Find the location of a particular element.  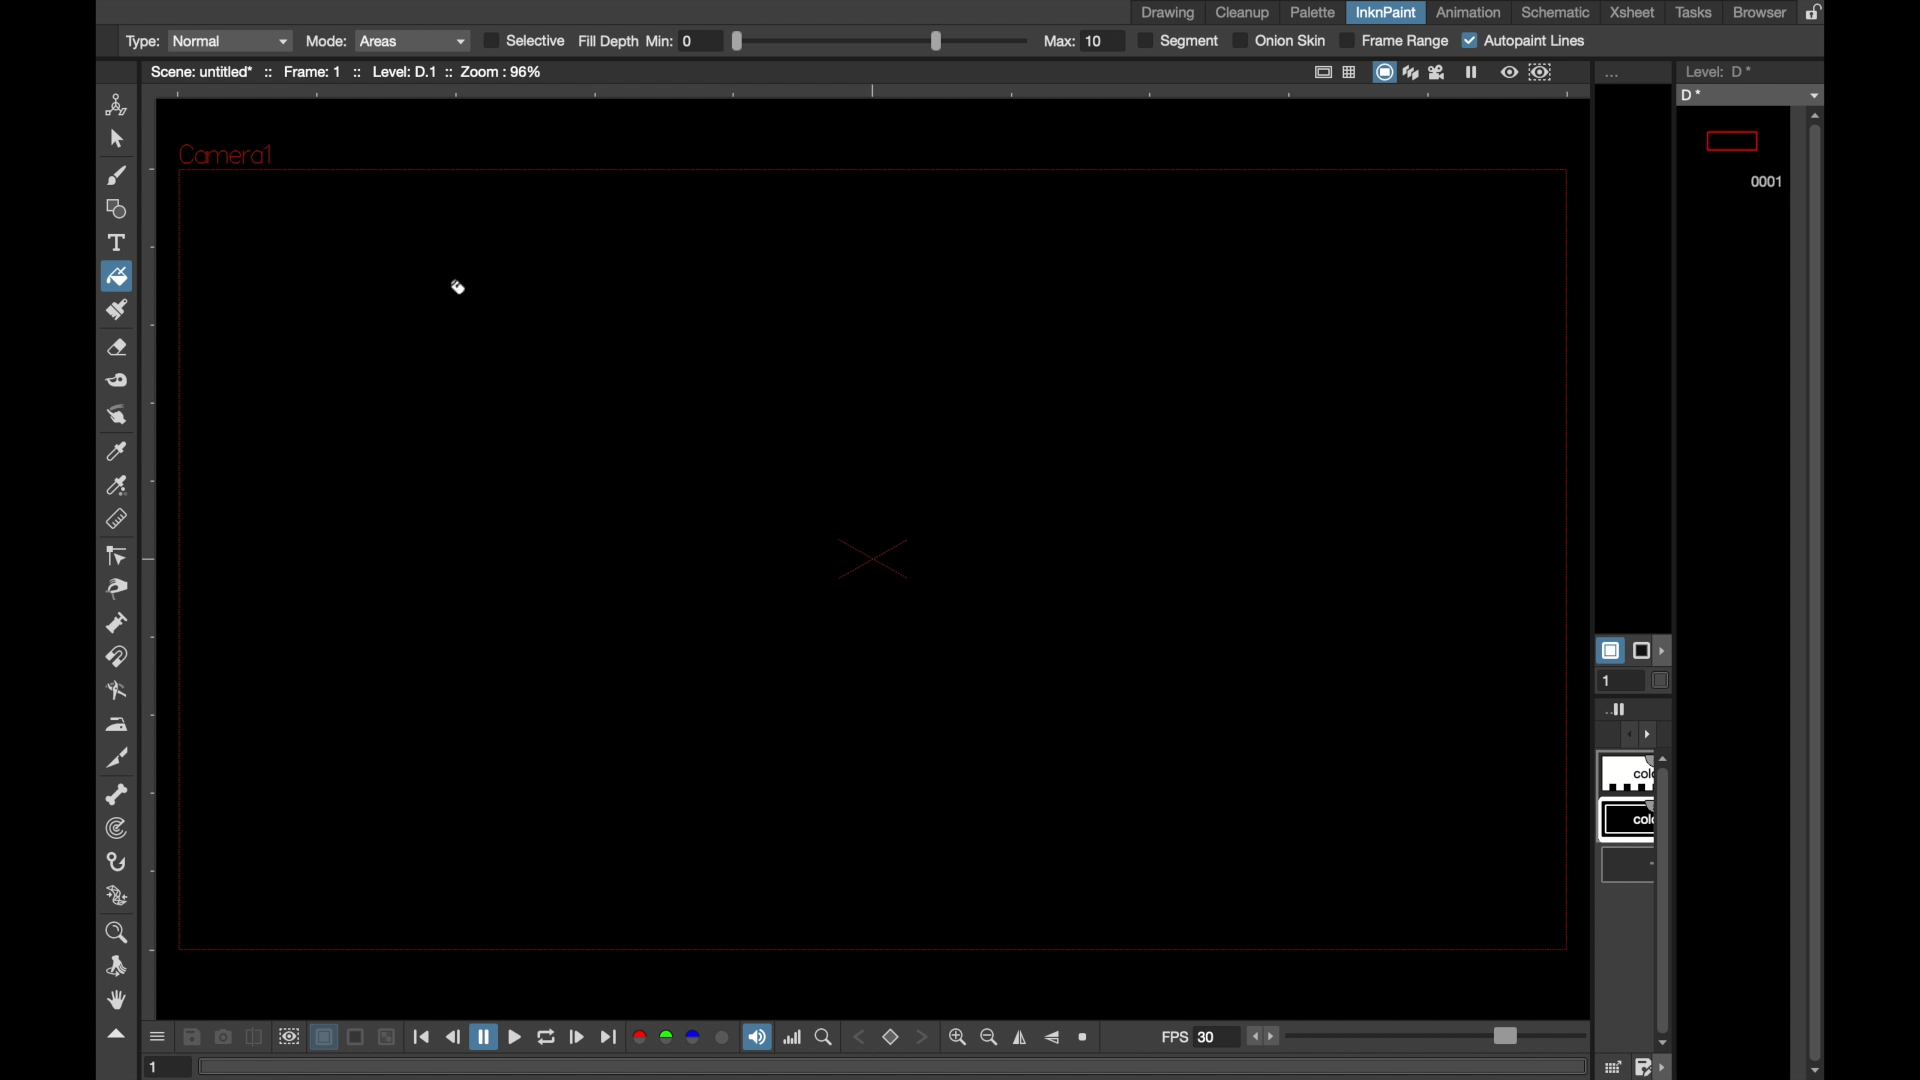

pinch tool is located at coordinates (119, 590).